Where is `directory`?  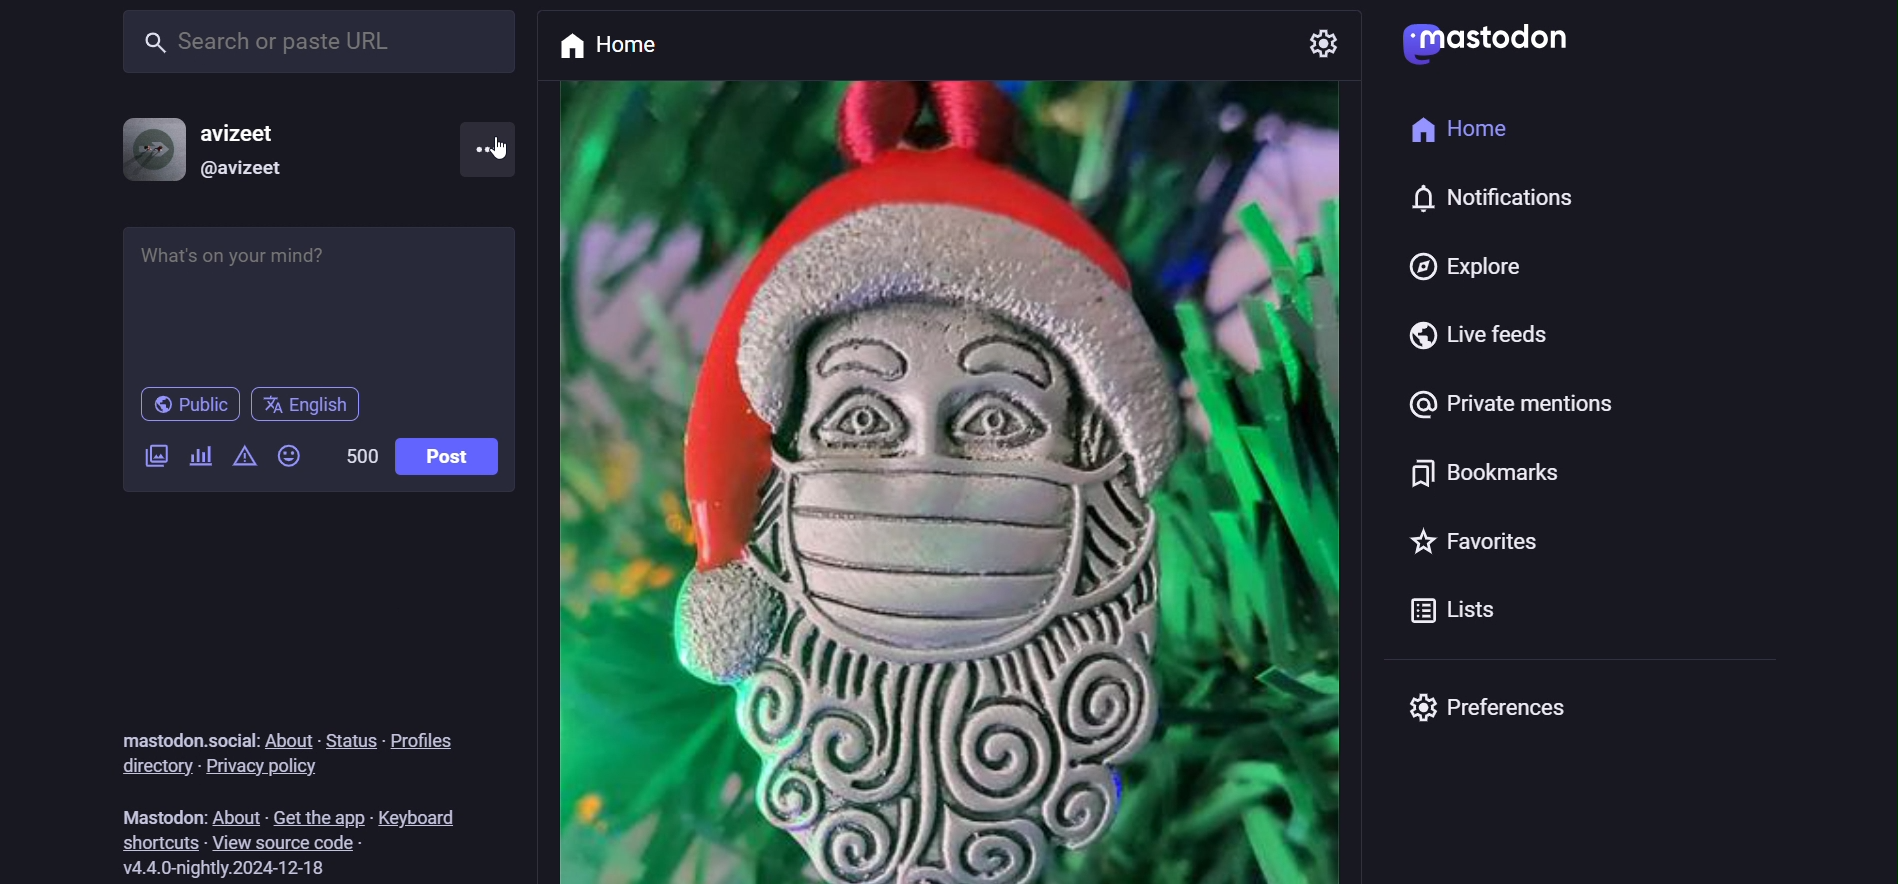 directory is located at coordinates (151, 768).